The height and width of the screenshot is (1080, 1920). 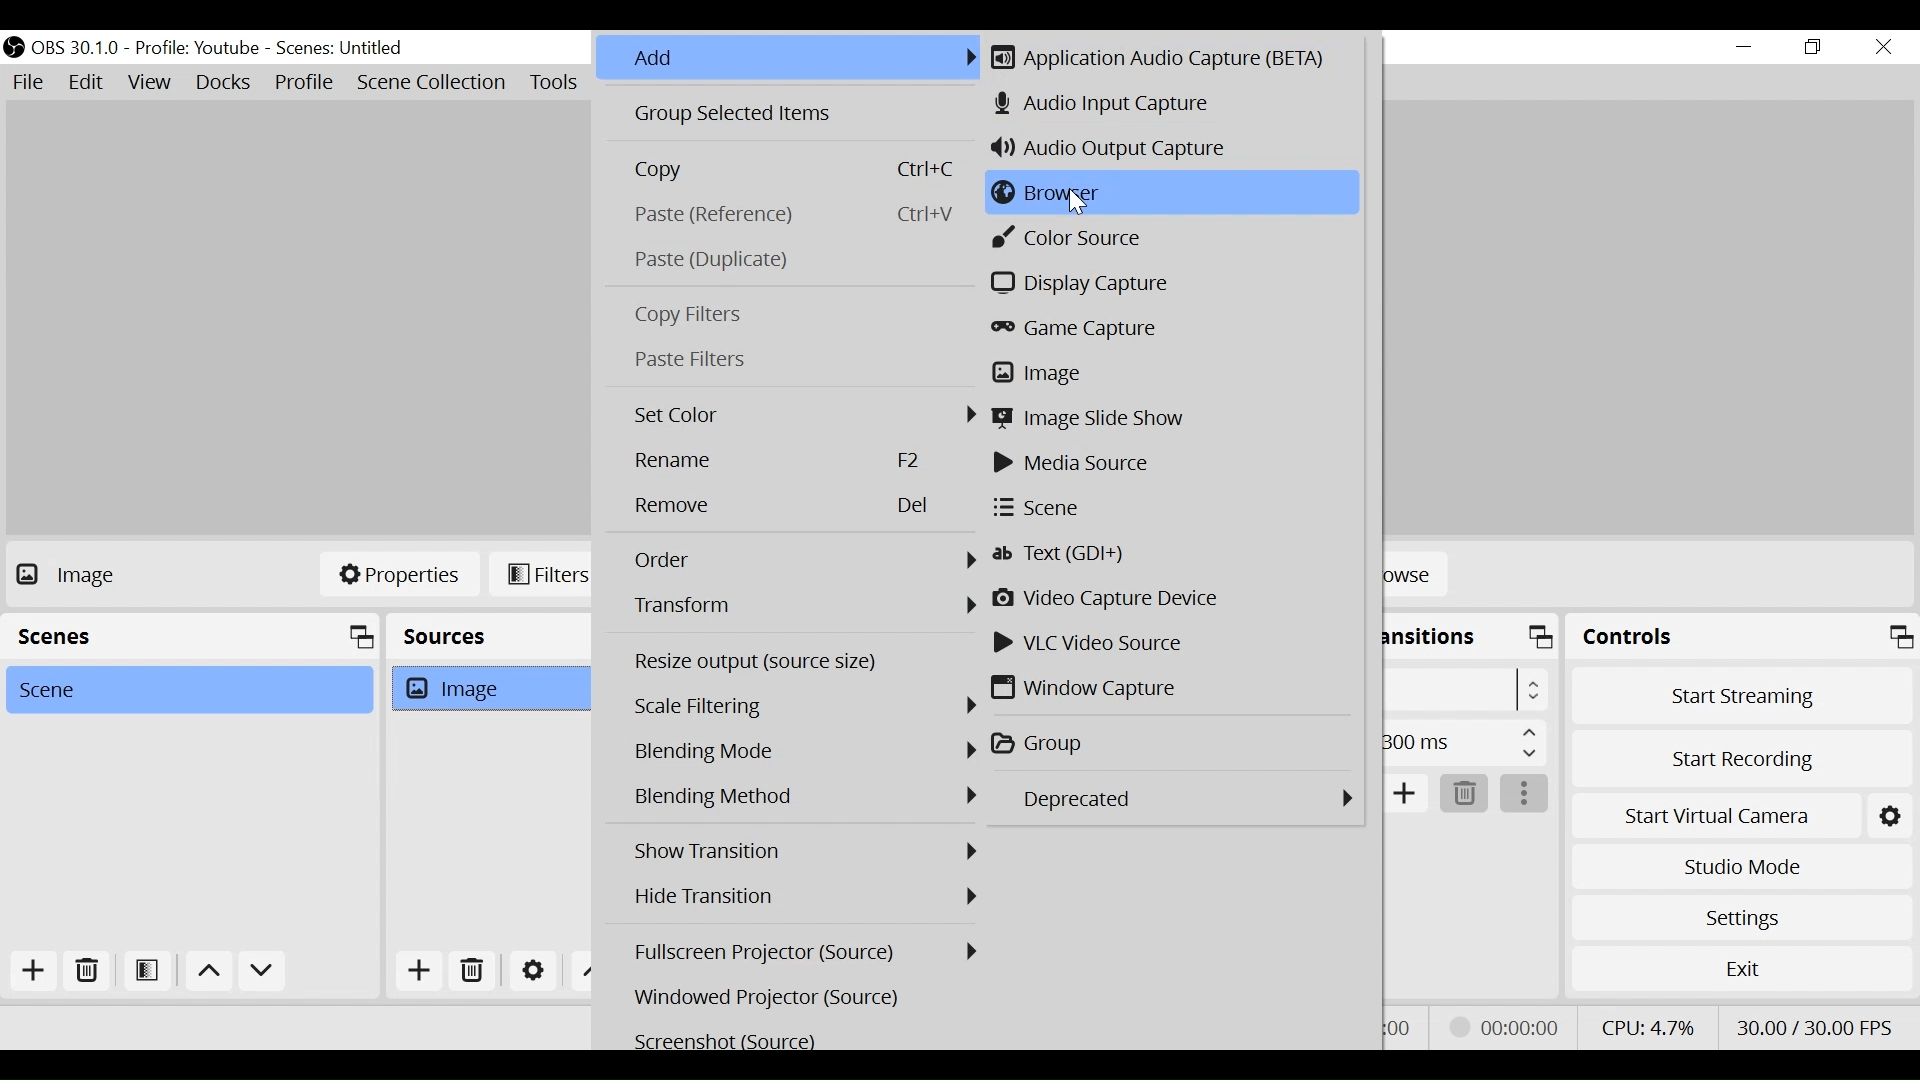 What do you see at coordinates (1181, 556) in the screenshot?
I see `Text` at bounding box center [1181, 556].